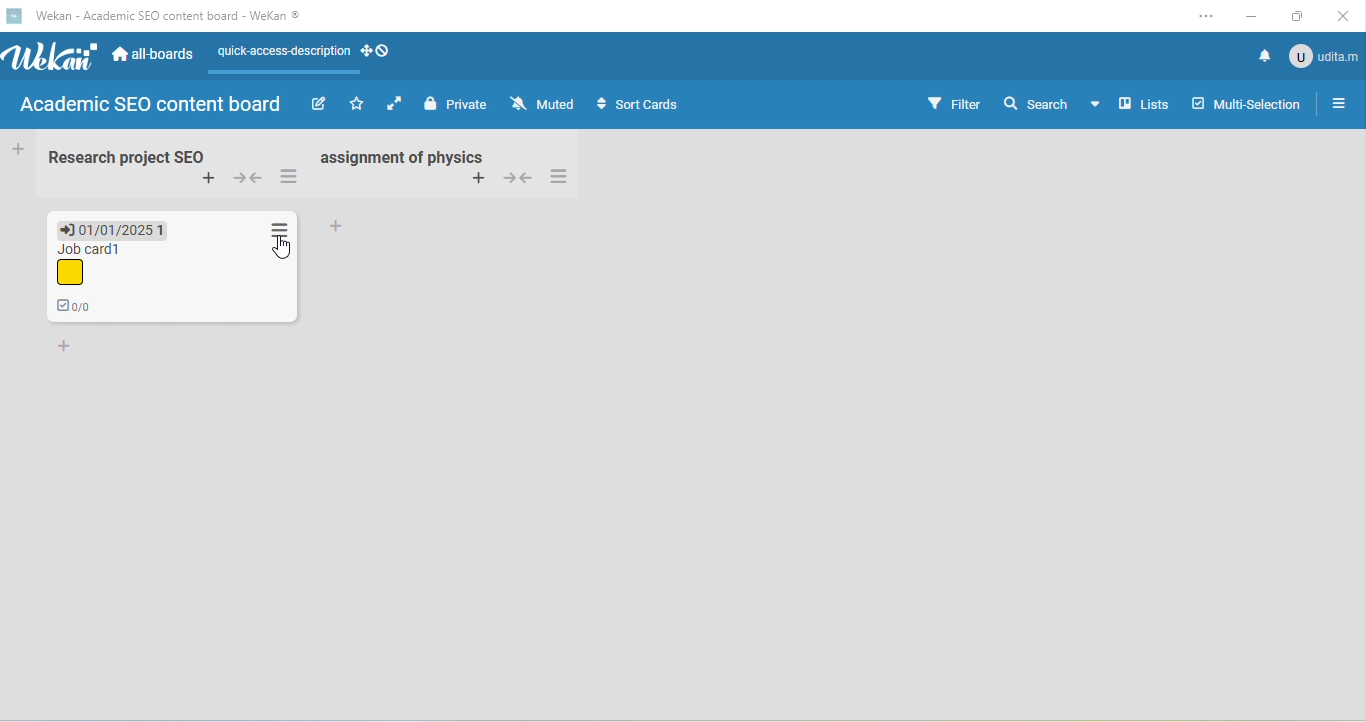  What do you see at coordinates (18, 147) in the screenshot?
I see `add` at bounding box center [18, 147].